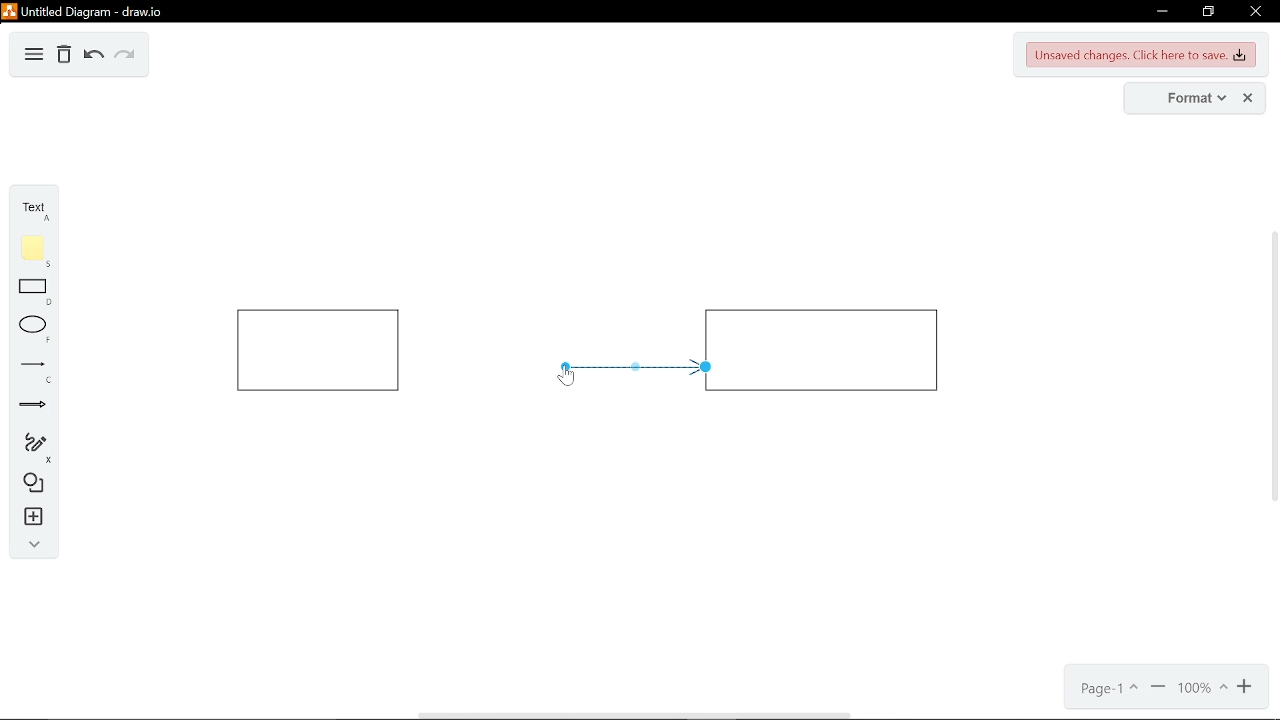  What do you see at coordinates (30, 447) in the screenshot?
I see `freehand` at bounding box center [30, 447].